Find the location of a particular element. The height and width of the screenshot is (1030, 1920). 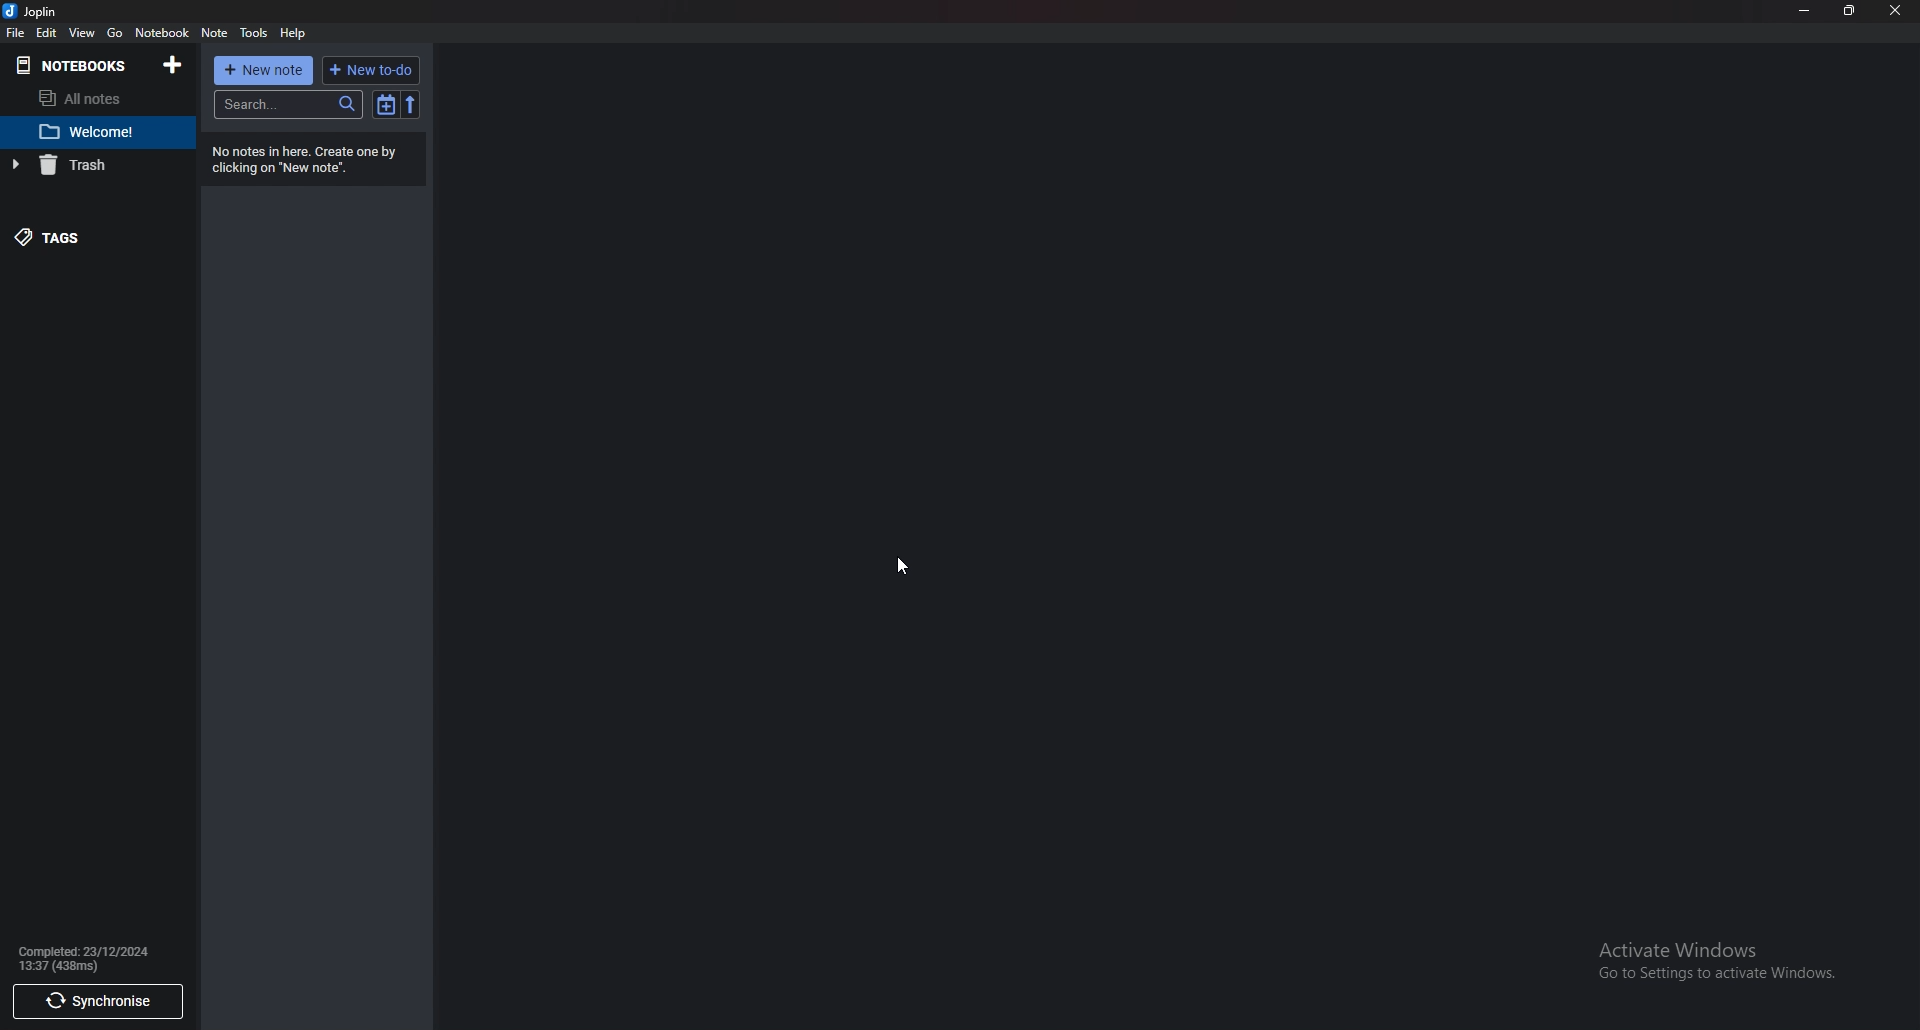

note is located at coordinates (215, 33).